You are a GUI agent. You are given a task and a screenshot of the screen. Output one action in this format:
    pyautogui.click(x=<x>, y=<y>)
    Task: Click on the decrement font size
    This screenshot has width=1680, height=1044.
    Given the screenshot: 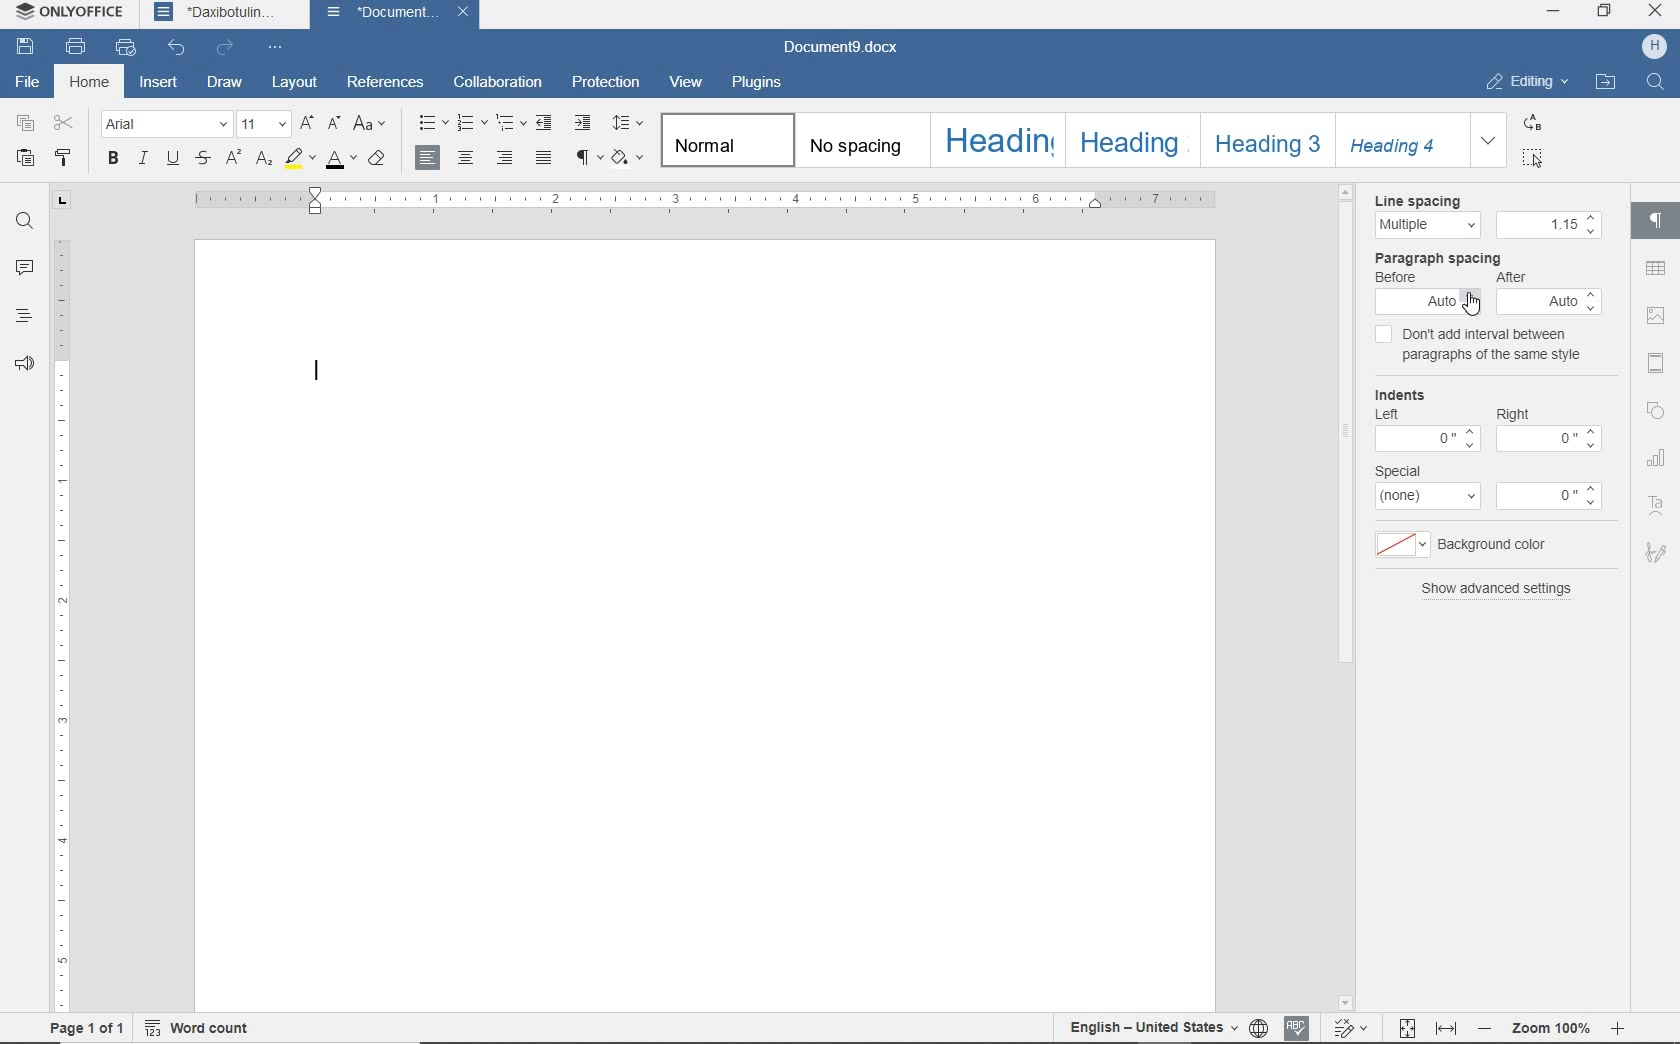 What is the action you would take?
    pyautogui.click(x=335, y=124)
    